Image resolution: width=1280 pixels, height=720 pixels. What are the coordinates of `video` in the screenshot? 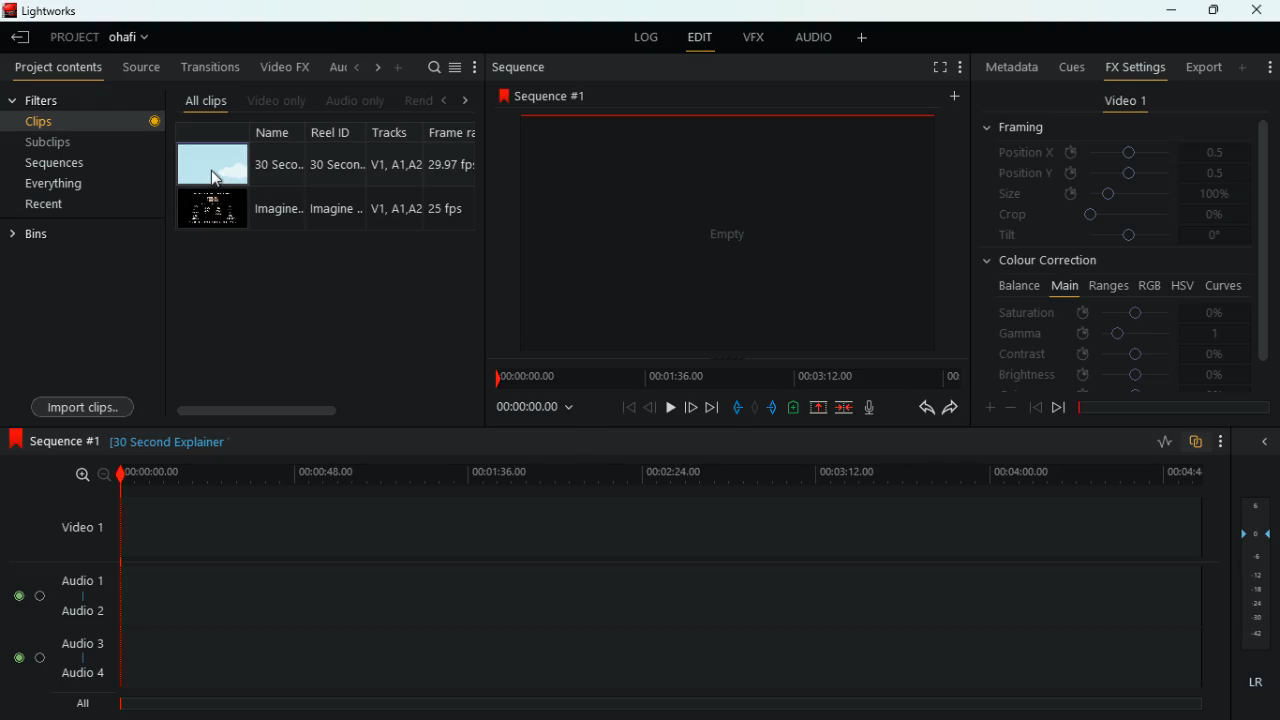 It's located at (214, 164).